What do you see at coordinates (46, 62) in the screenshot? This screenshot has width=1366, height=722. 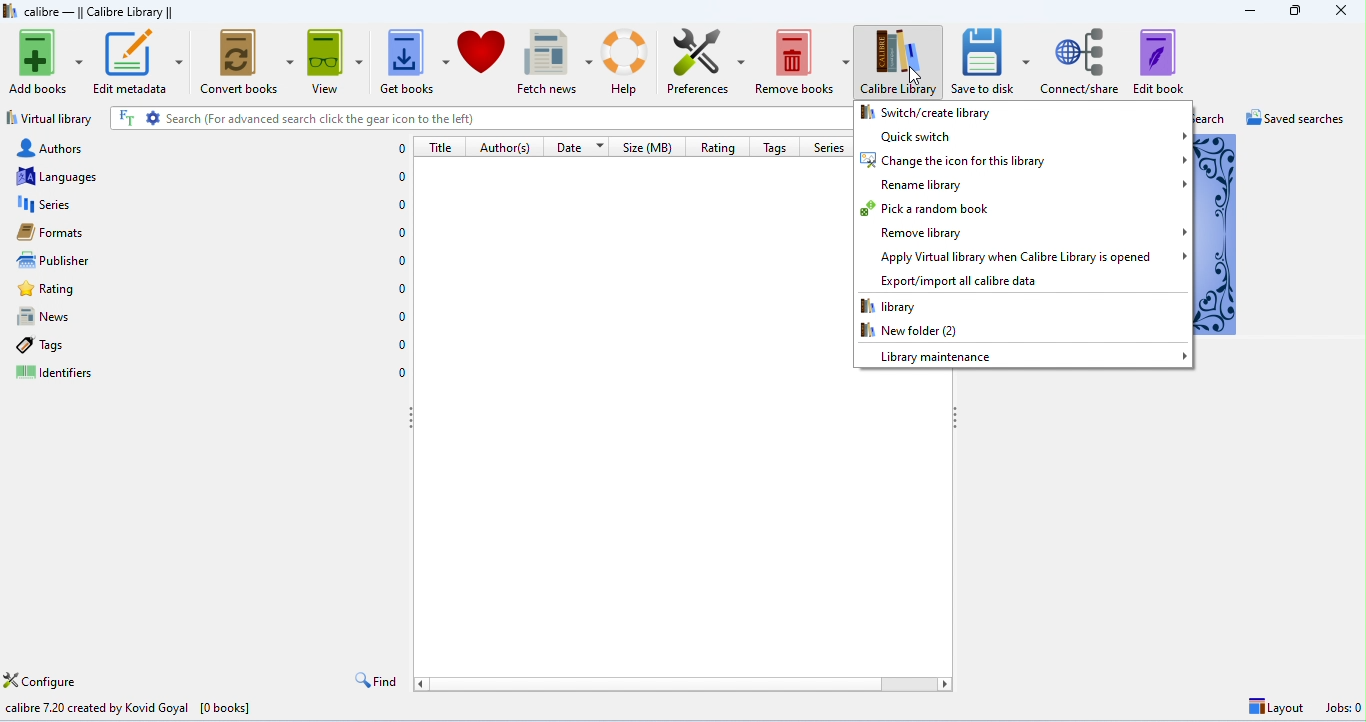 I see `add books` at bounding box center [46, 62].